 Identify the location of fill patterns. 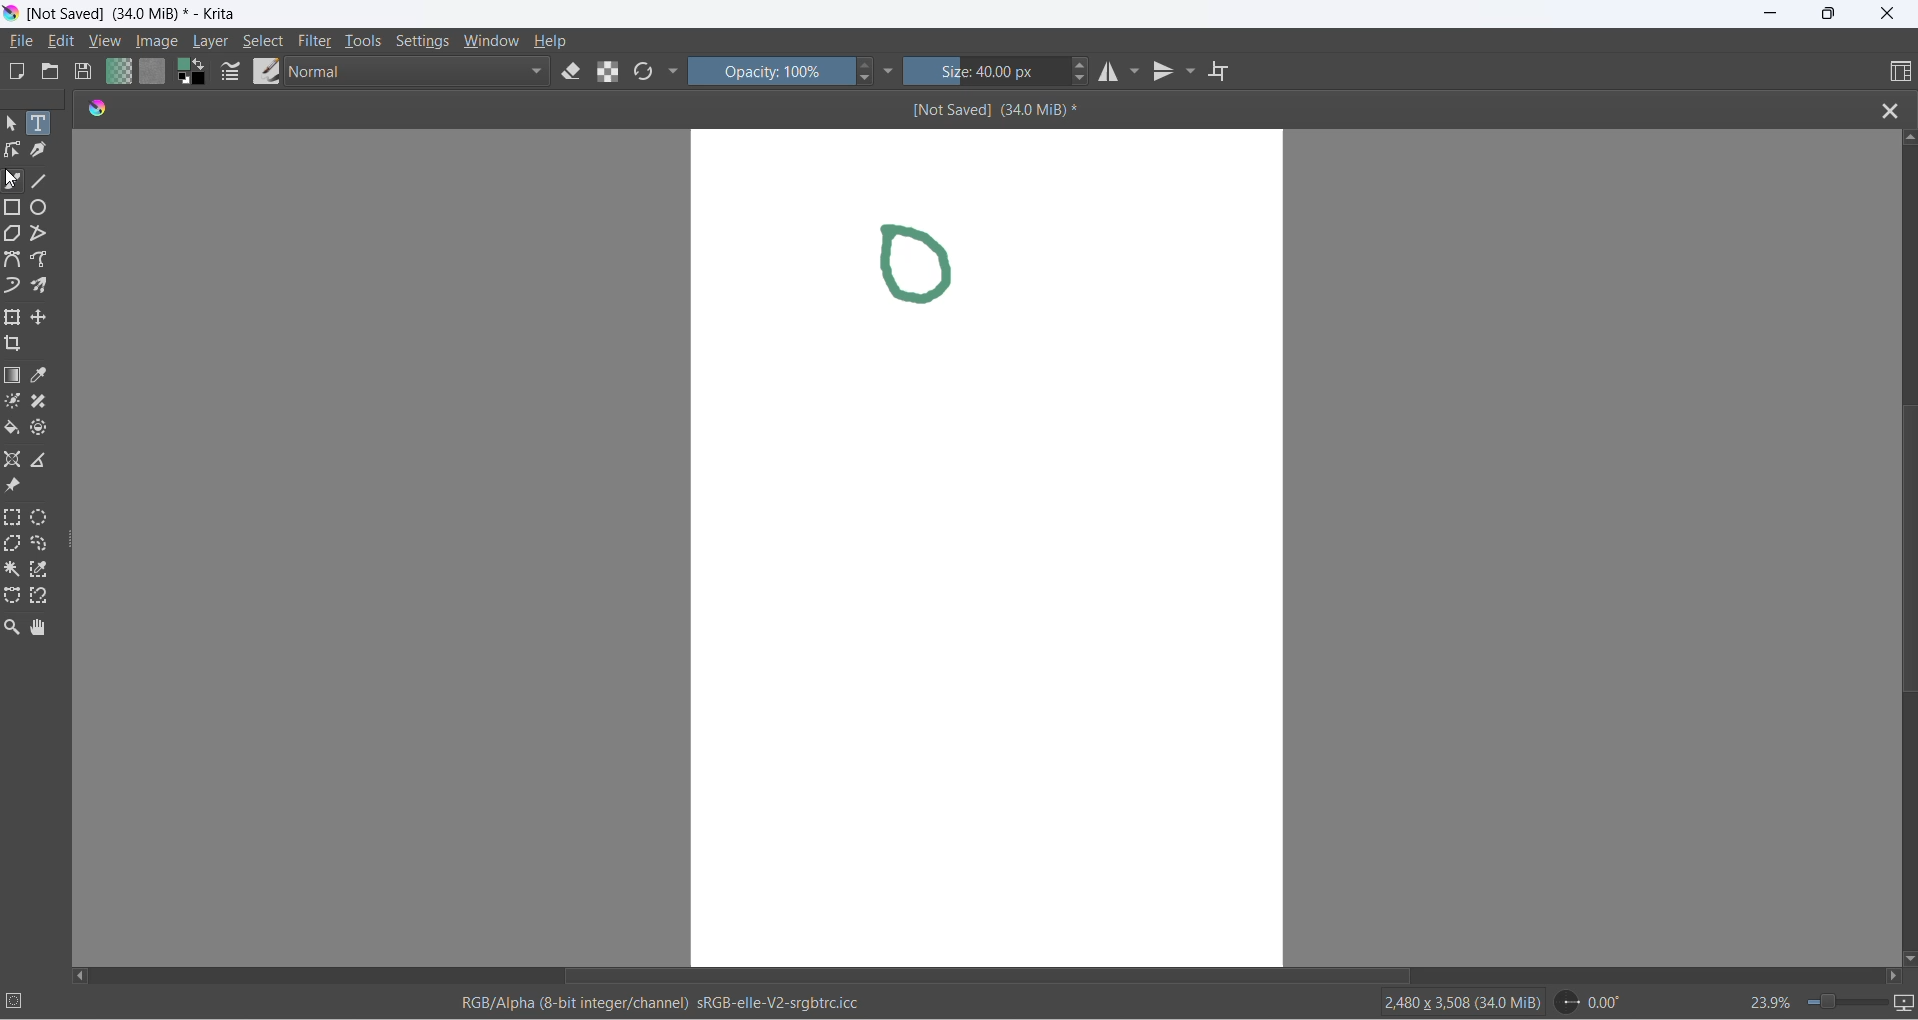
(155, 71).